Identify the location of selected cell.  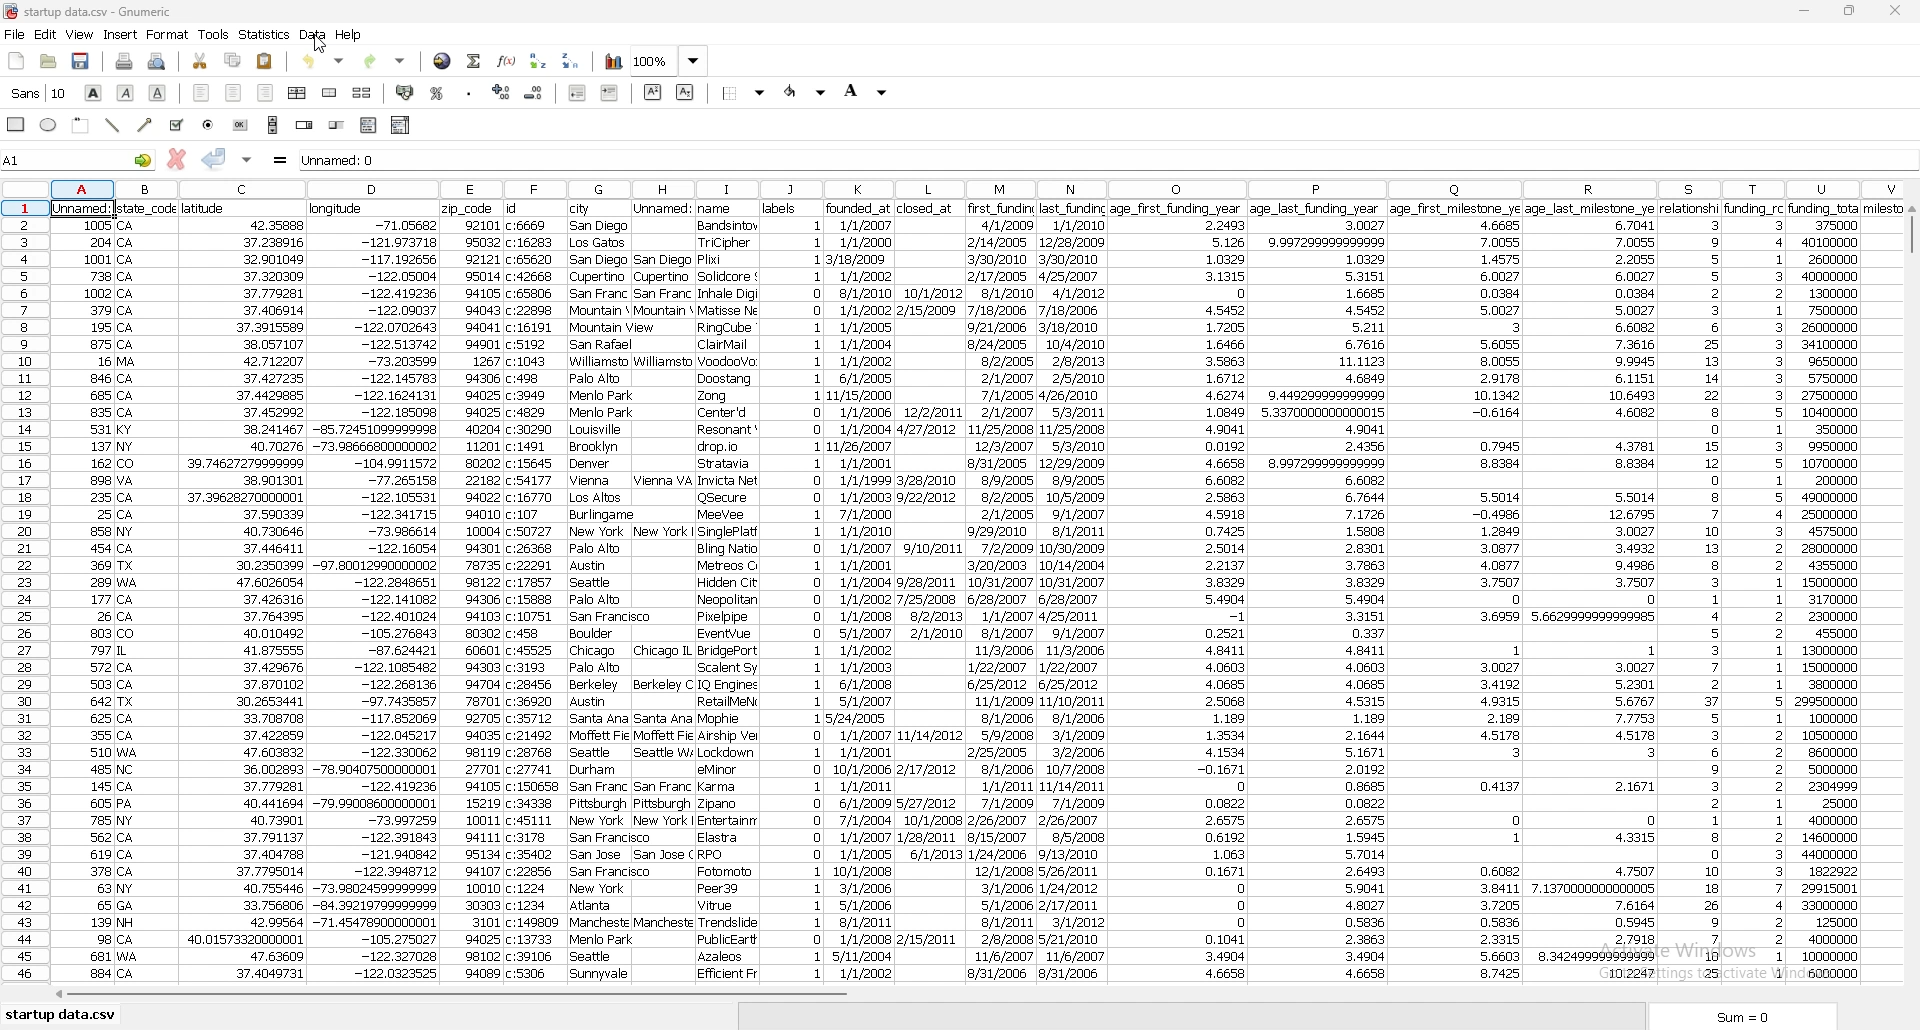
(86, 206).